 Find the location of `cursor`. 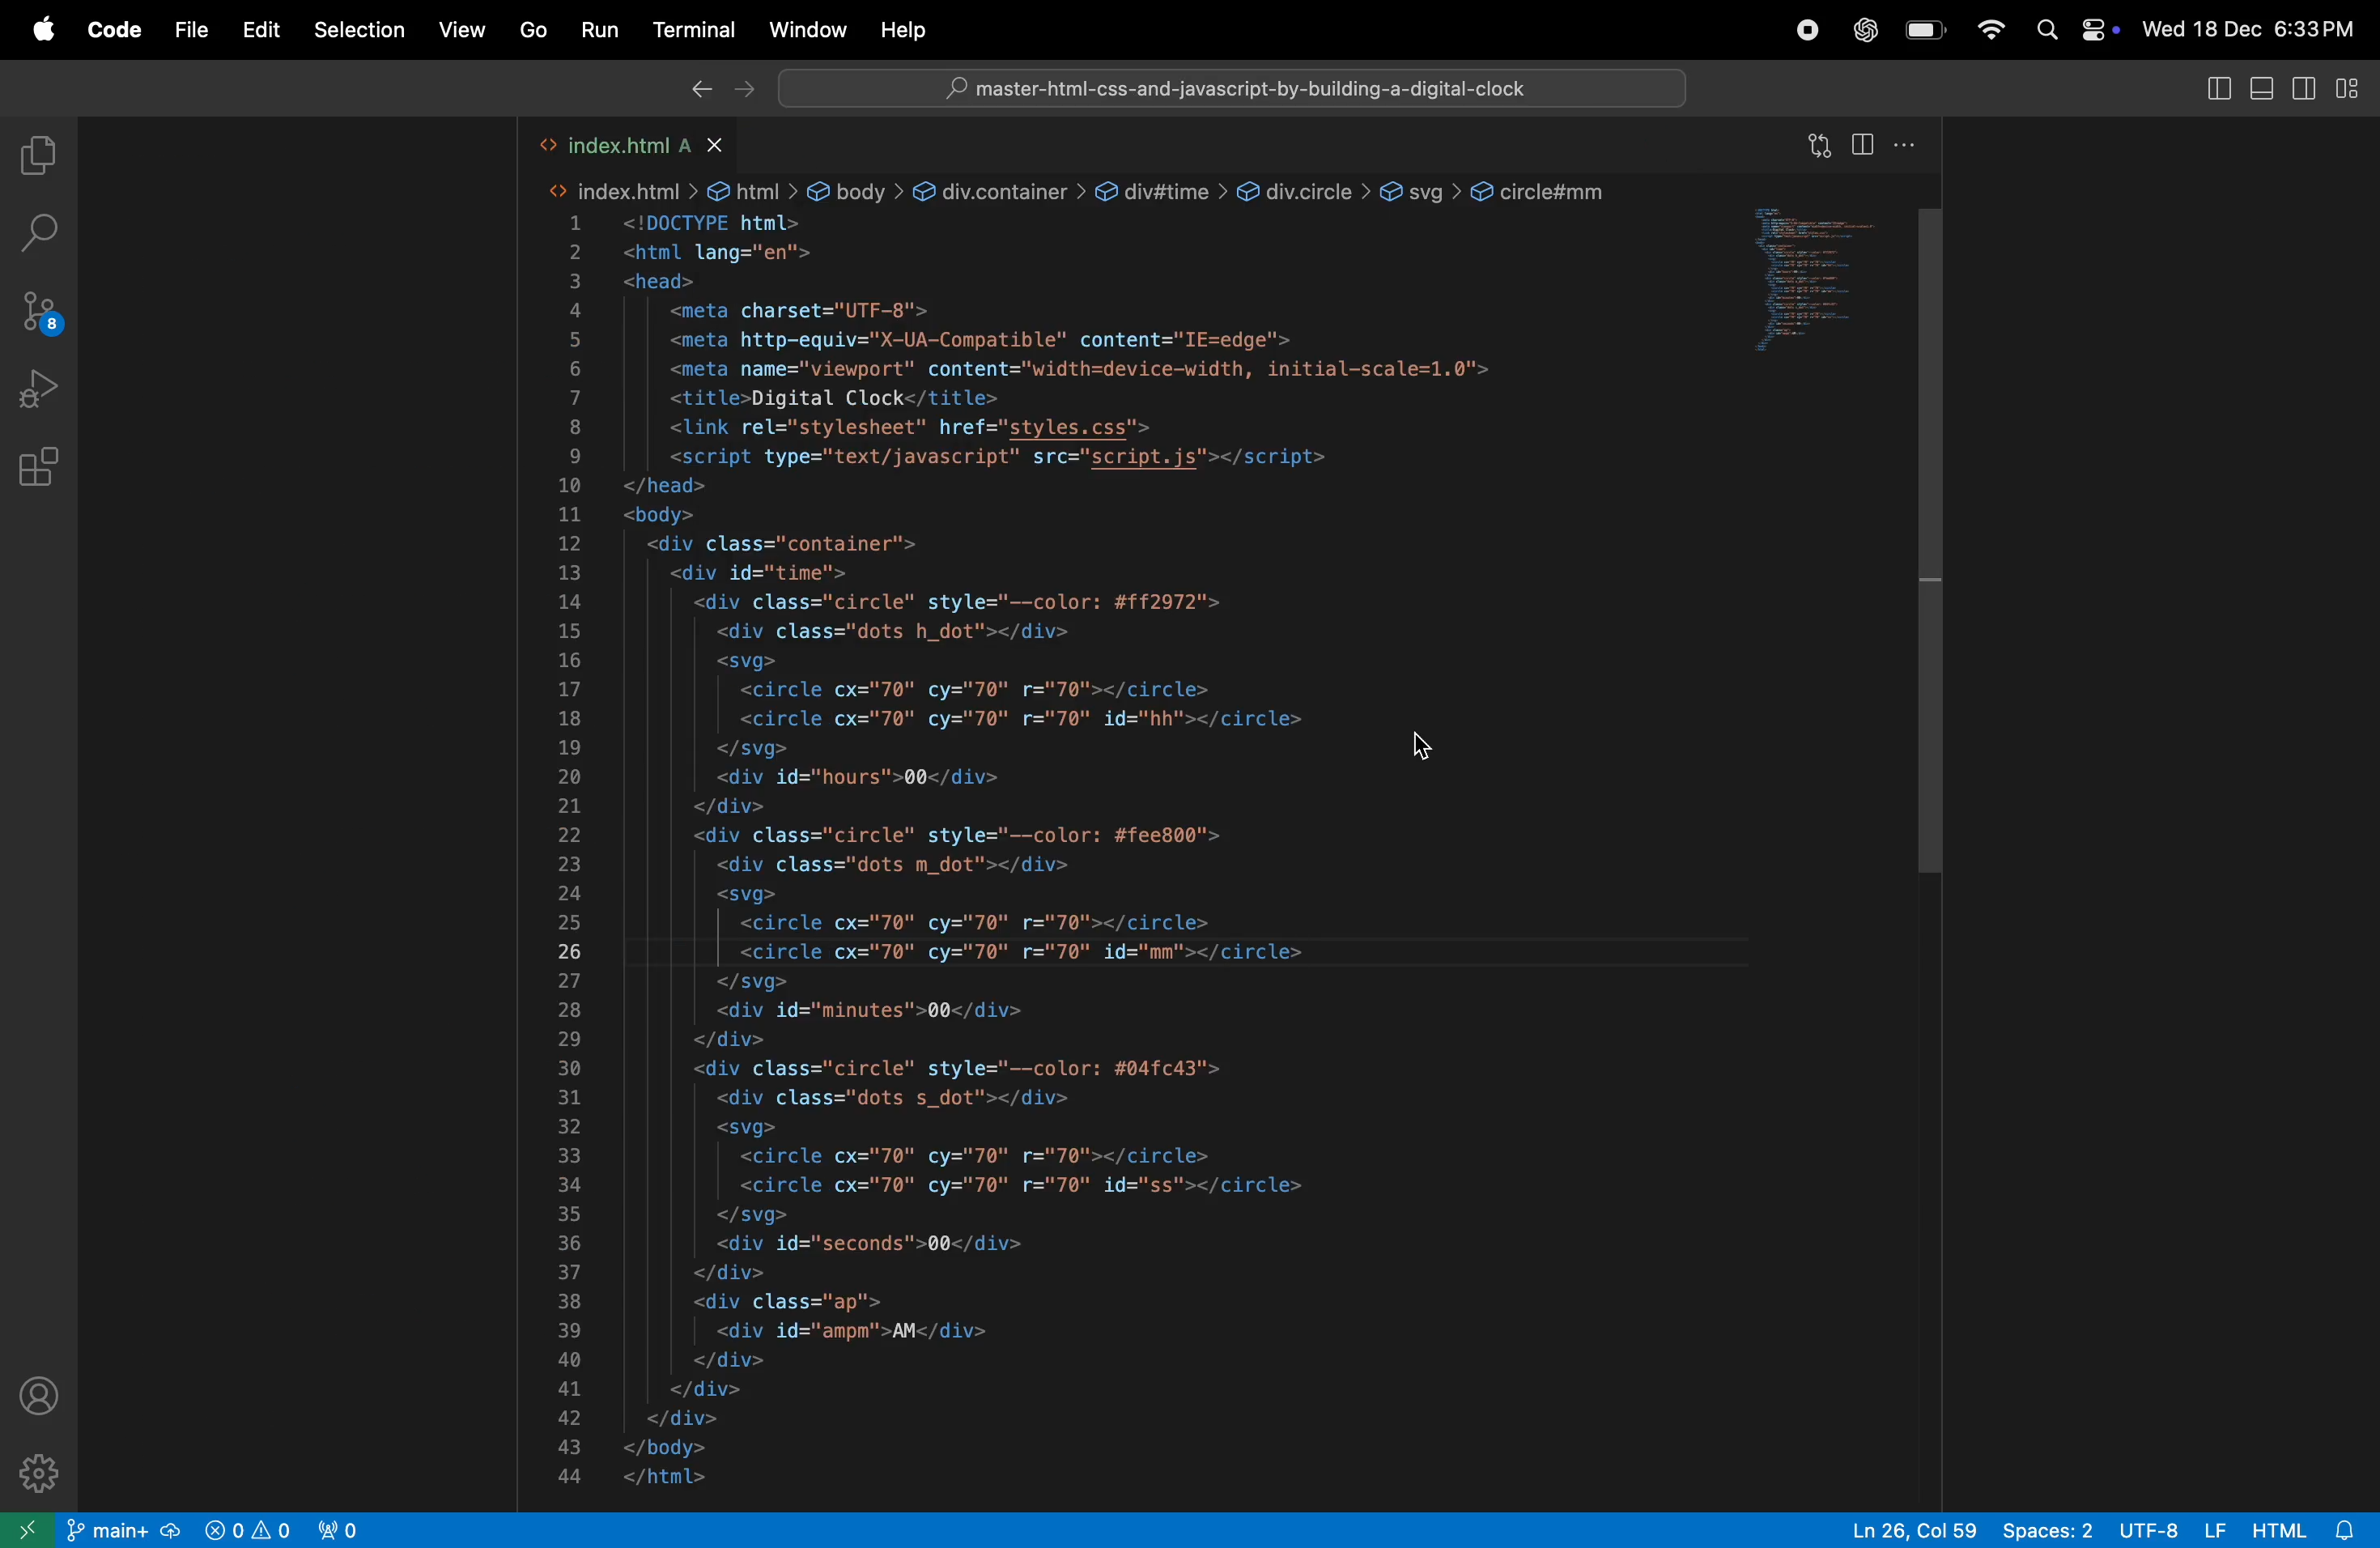

cursor is located at coordinates (1427, 744).